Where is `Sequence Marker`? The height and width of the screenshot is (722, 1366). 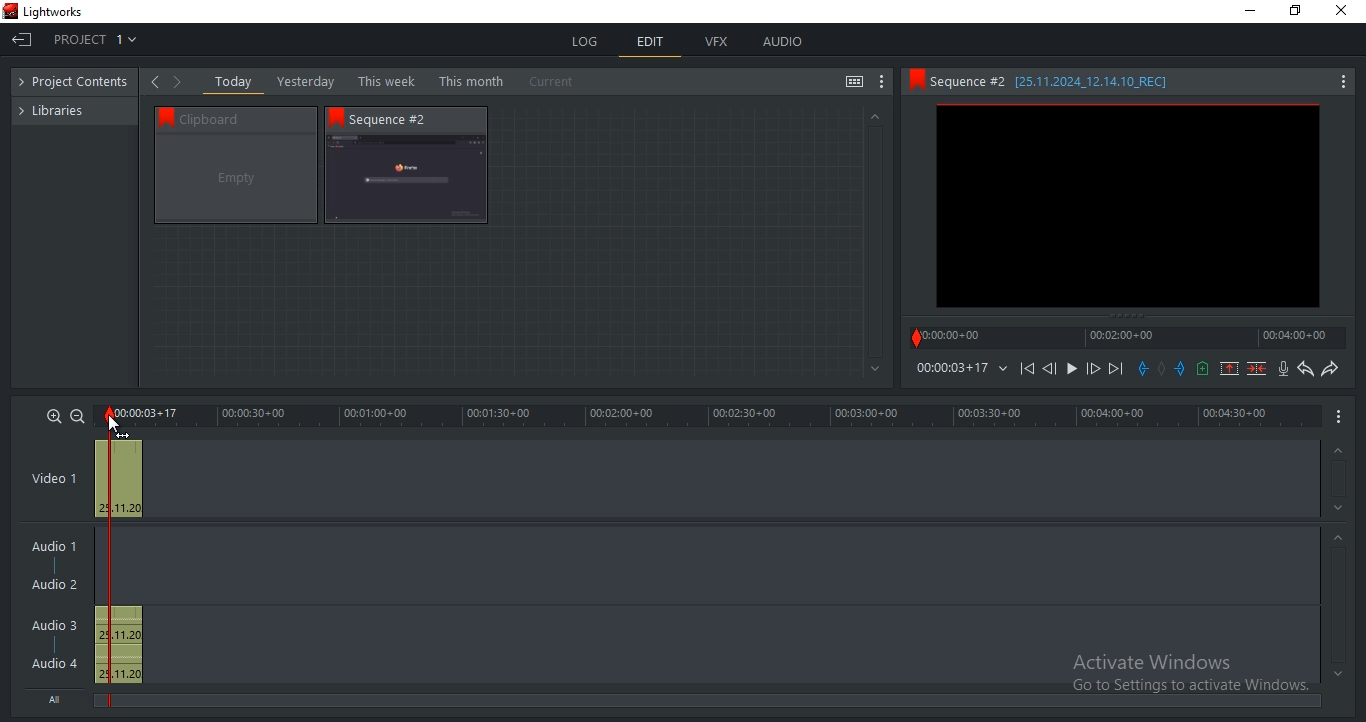 Sequence Marker is located at coordinates (99, 559).